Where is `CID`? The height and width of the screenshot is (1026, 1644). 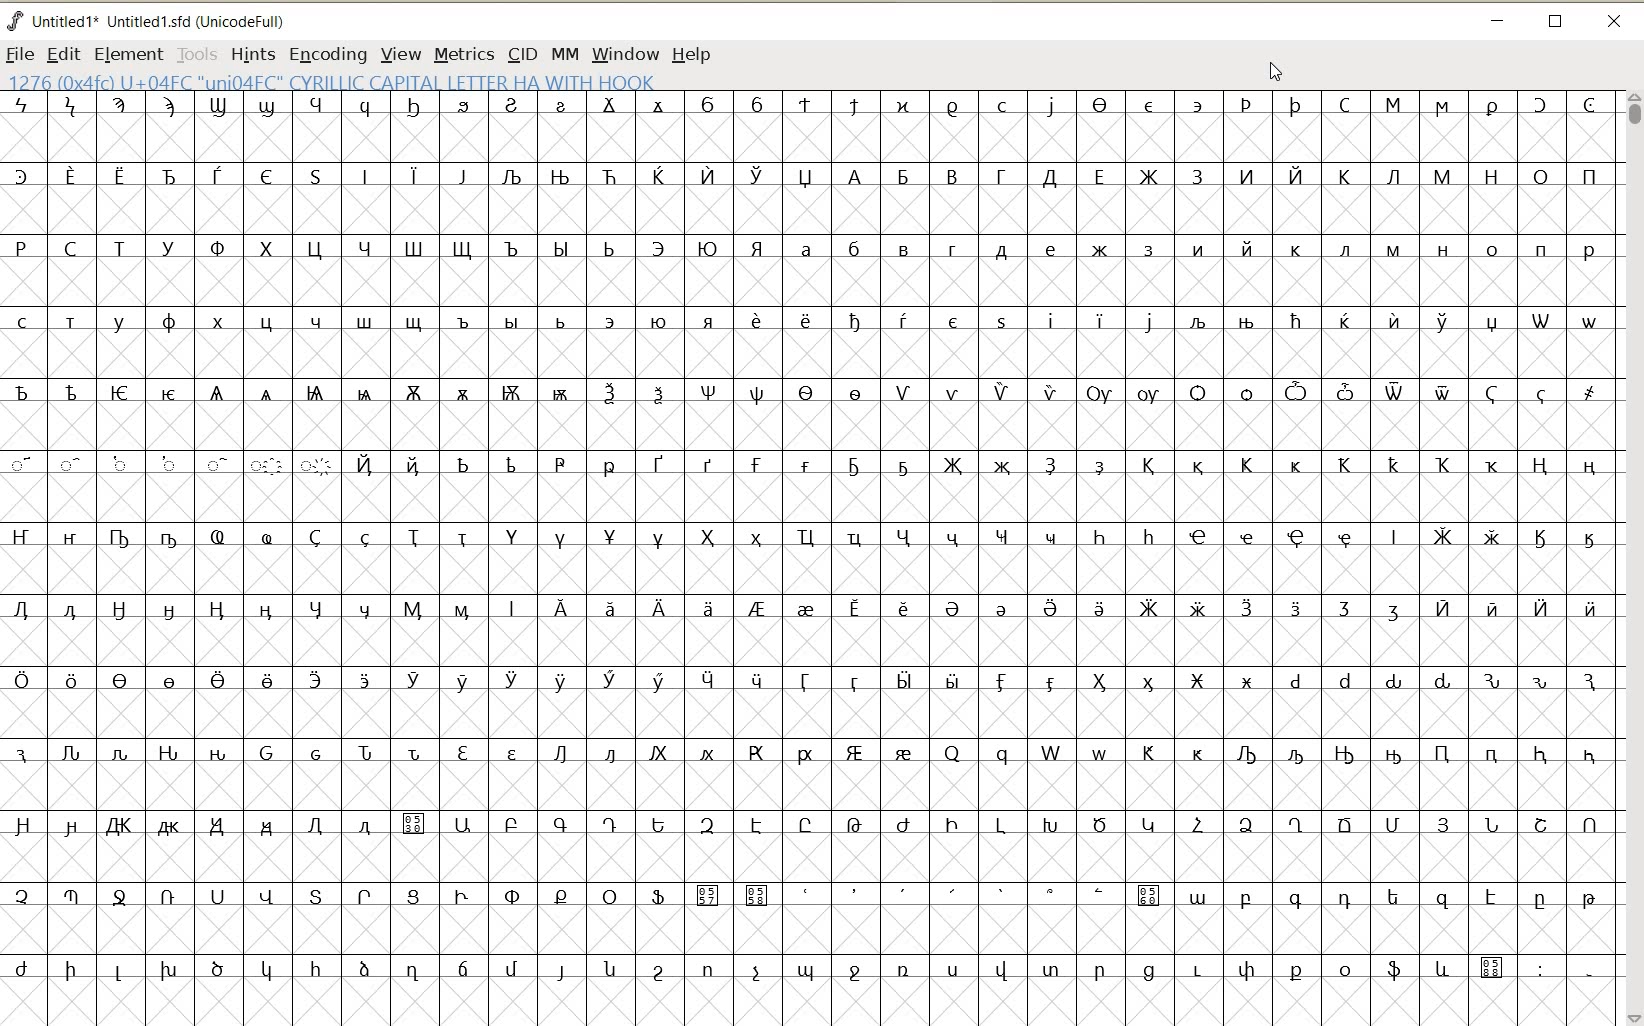
CID is located at coordinates (523, 53).